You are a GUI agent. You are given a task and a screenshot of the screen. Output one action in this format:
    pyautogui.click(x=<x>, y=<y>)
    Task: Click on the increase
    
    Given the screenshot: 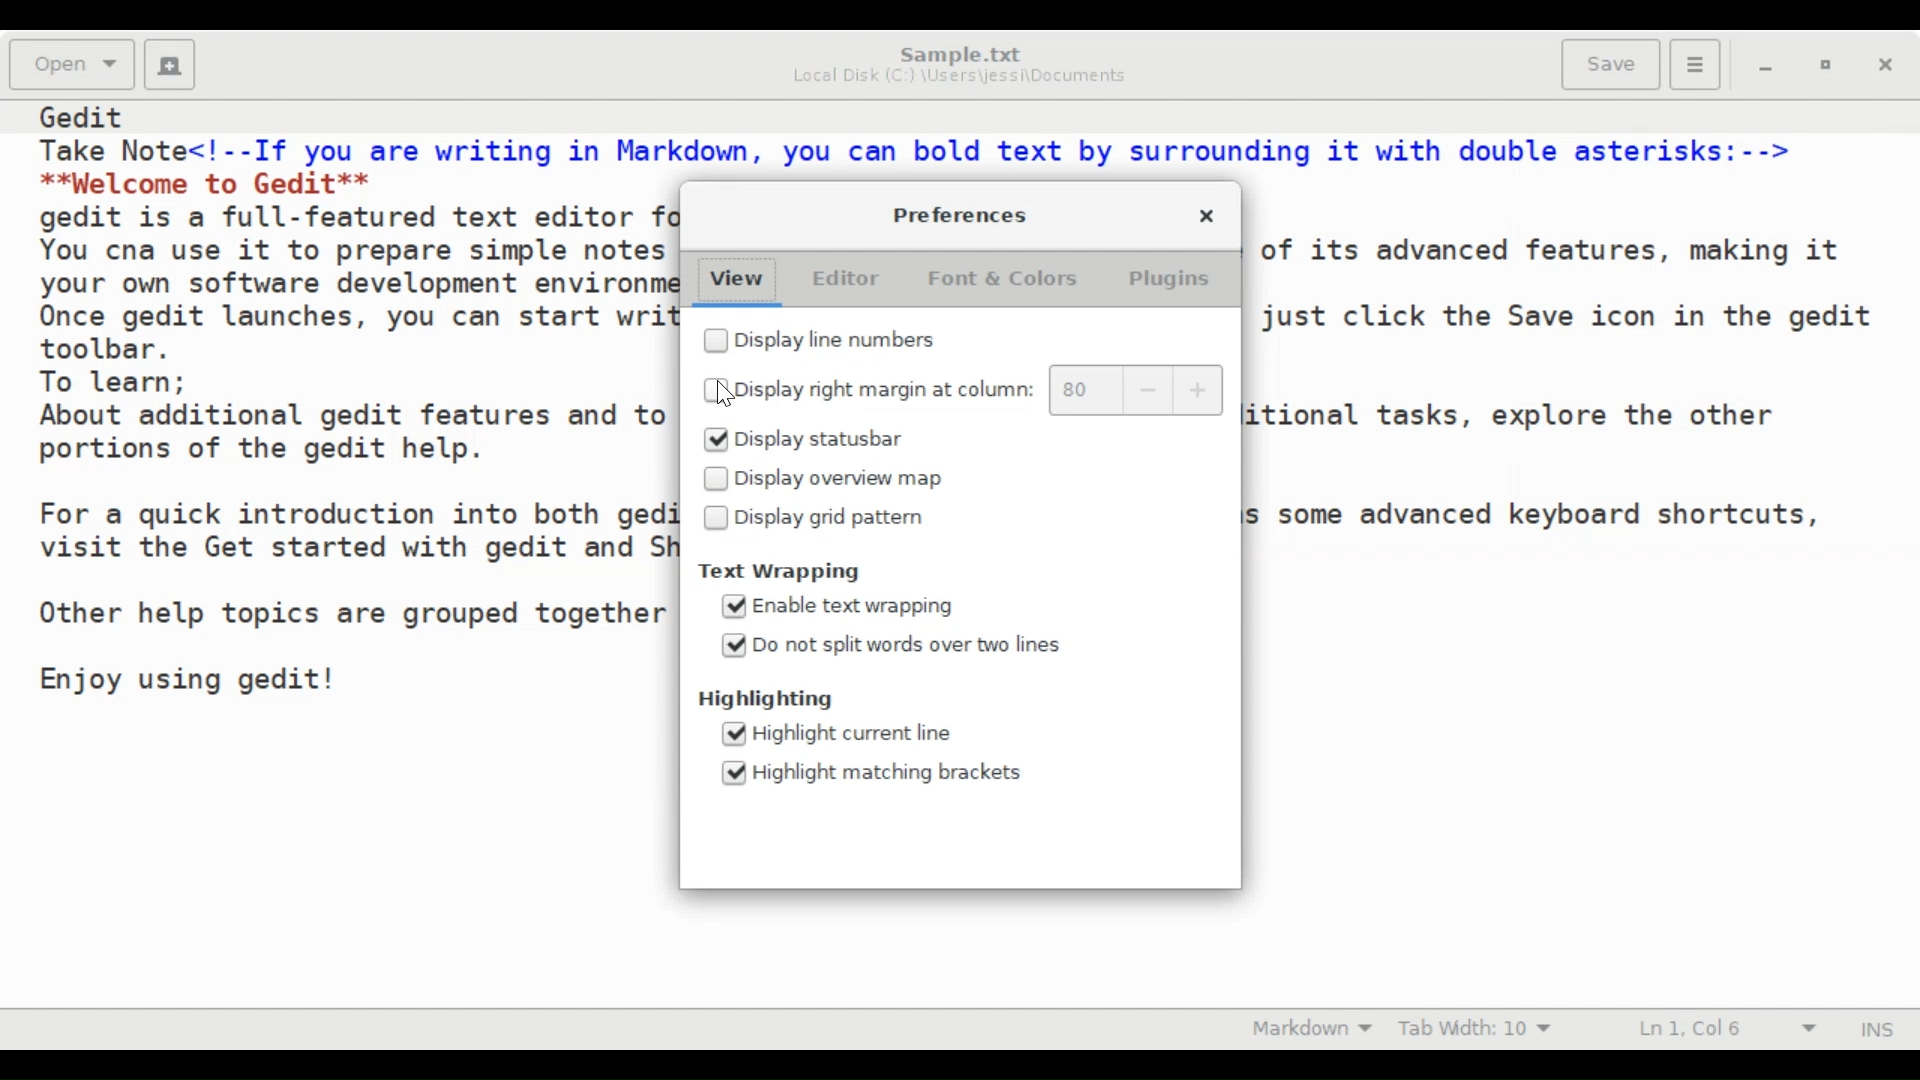 What is the action you would take?
    pyautogui.click(x=1201, y=392)
    